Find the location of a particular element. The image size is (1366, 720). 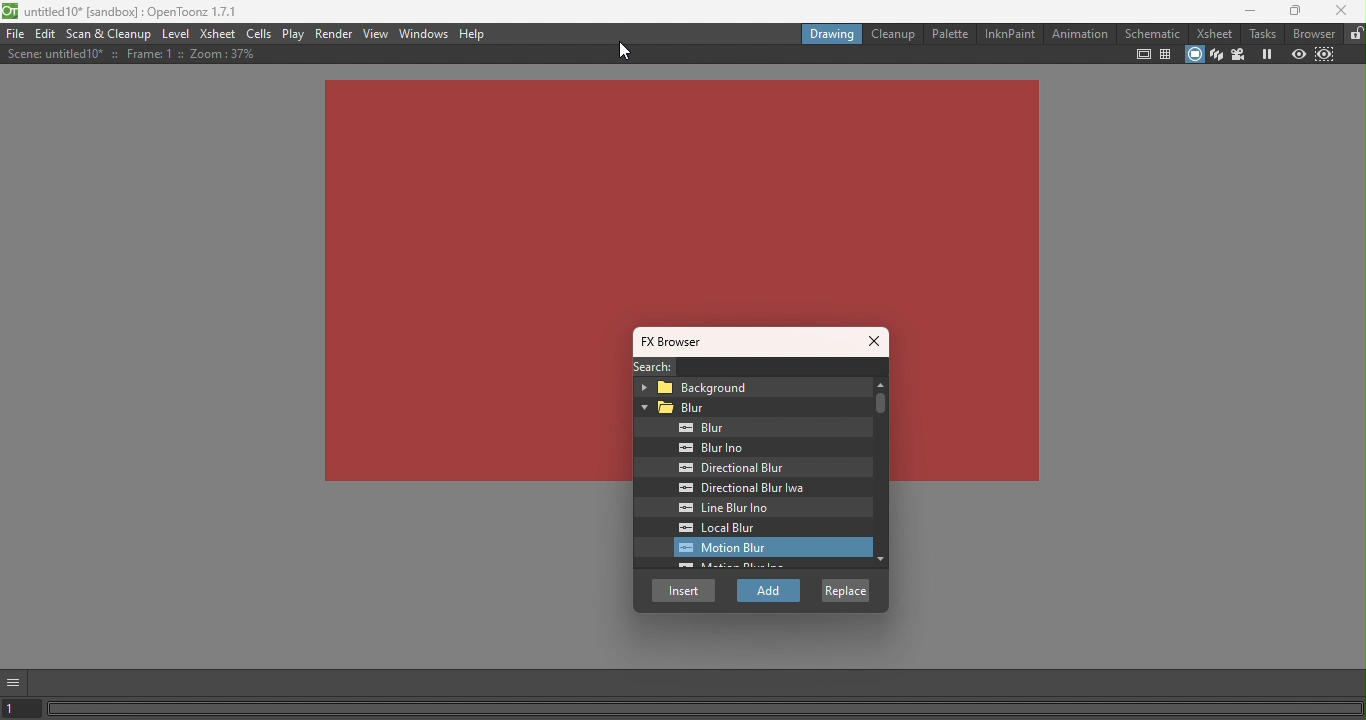

cursor is located at coordinates (624, 52).